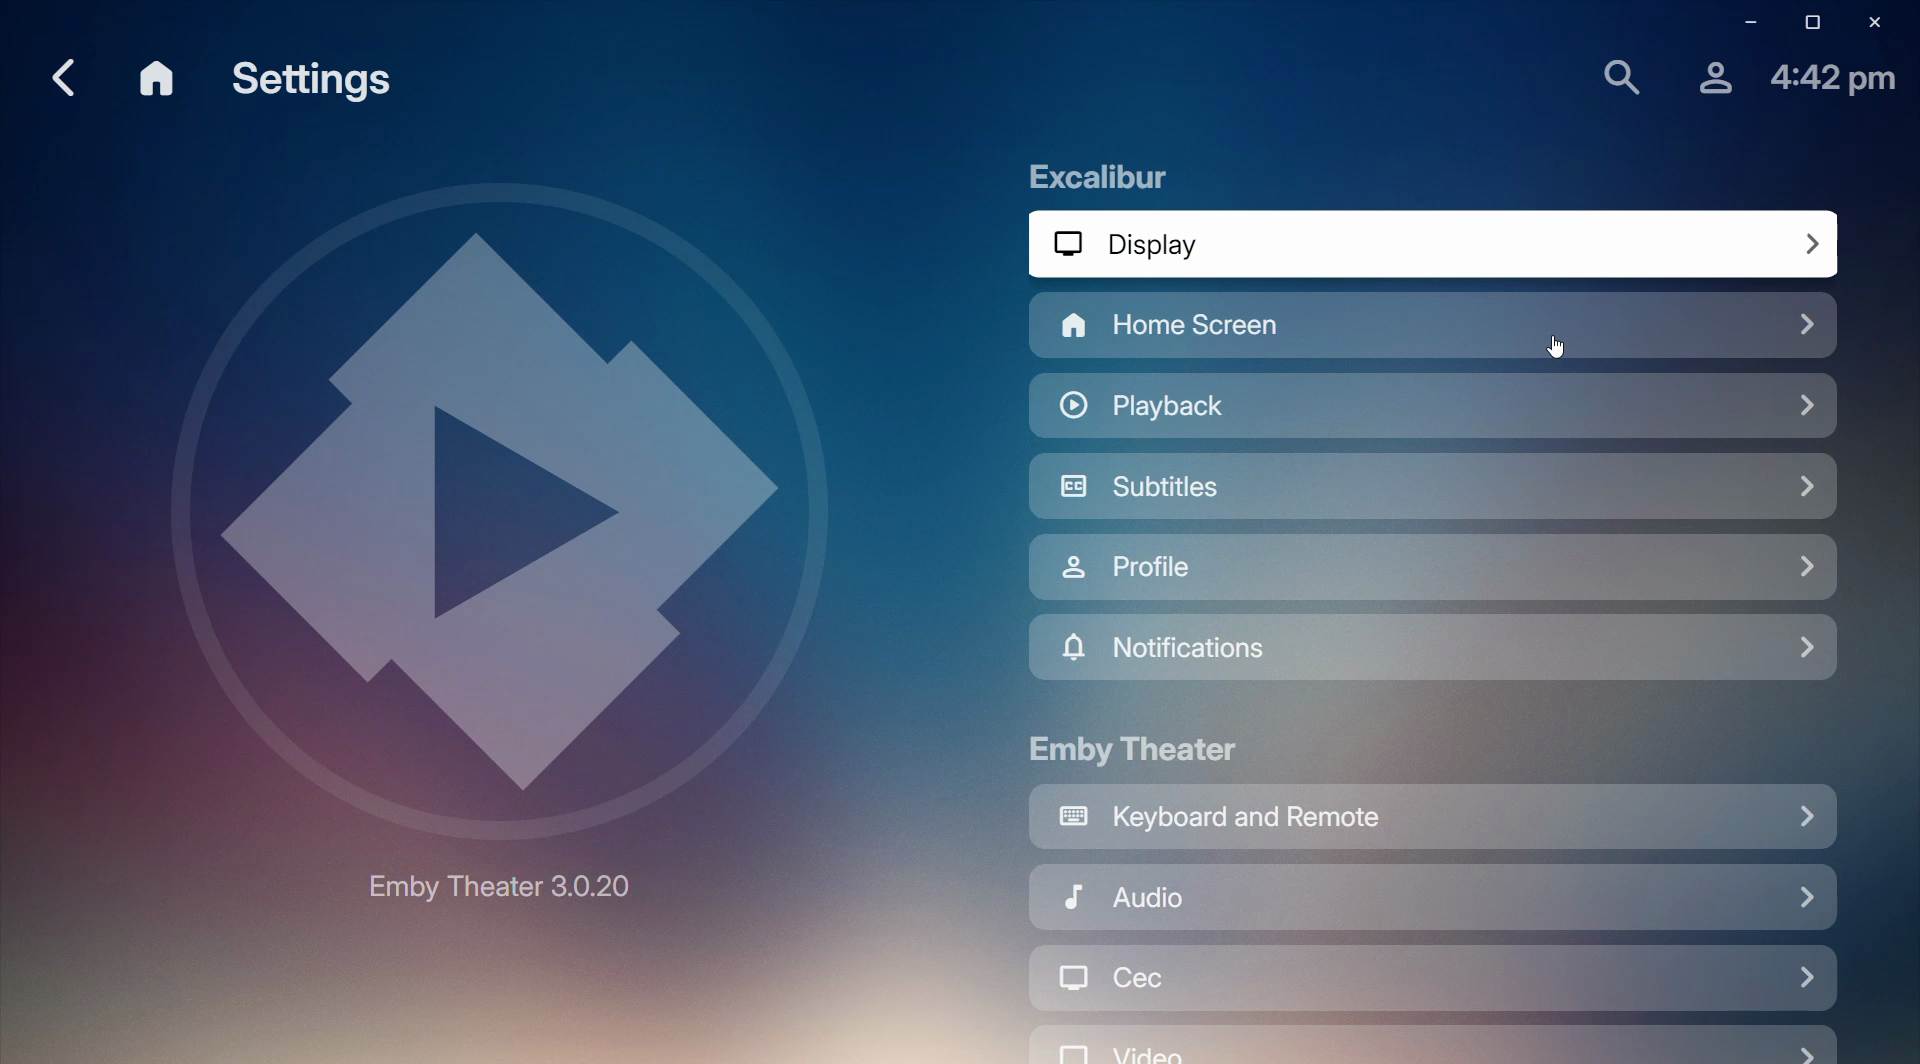  Describe the element at coordinates (1141, 746) in the screenshot. I see `Emby Theater` at that location.